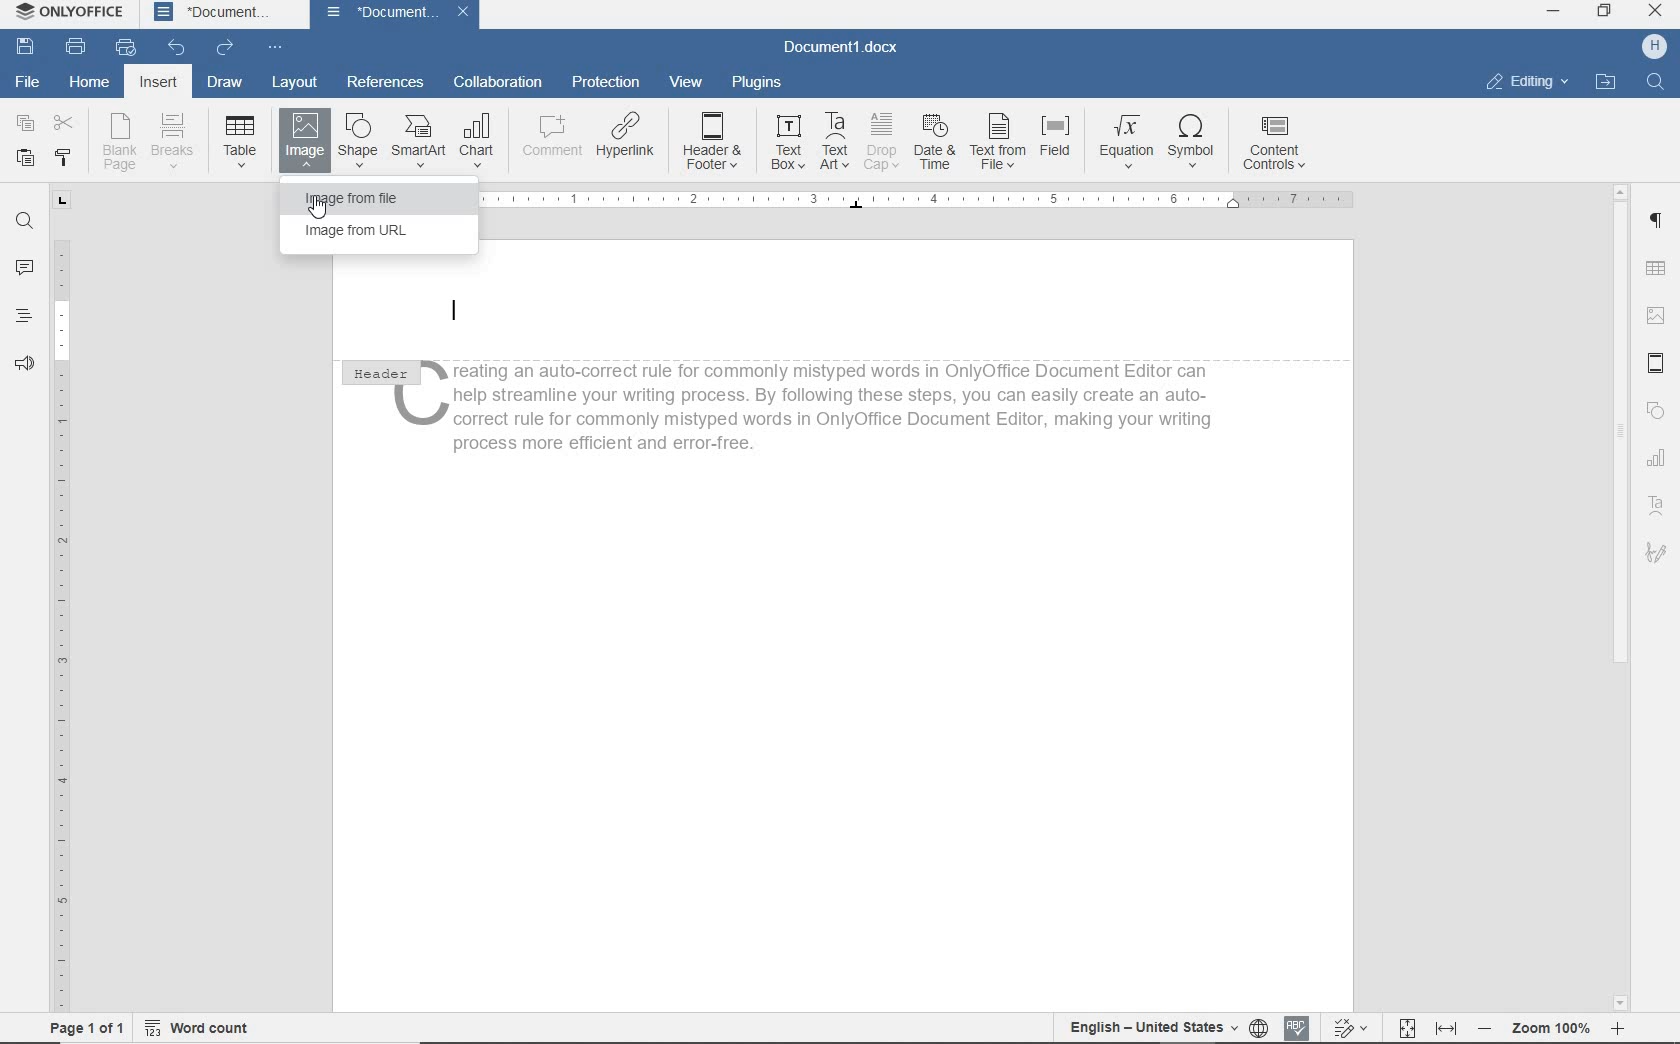  Describe the element at coordinates (1278, 144) in the screenshot. I see `CONTENT CONTROLS` at that location.